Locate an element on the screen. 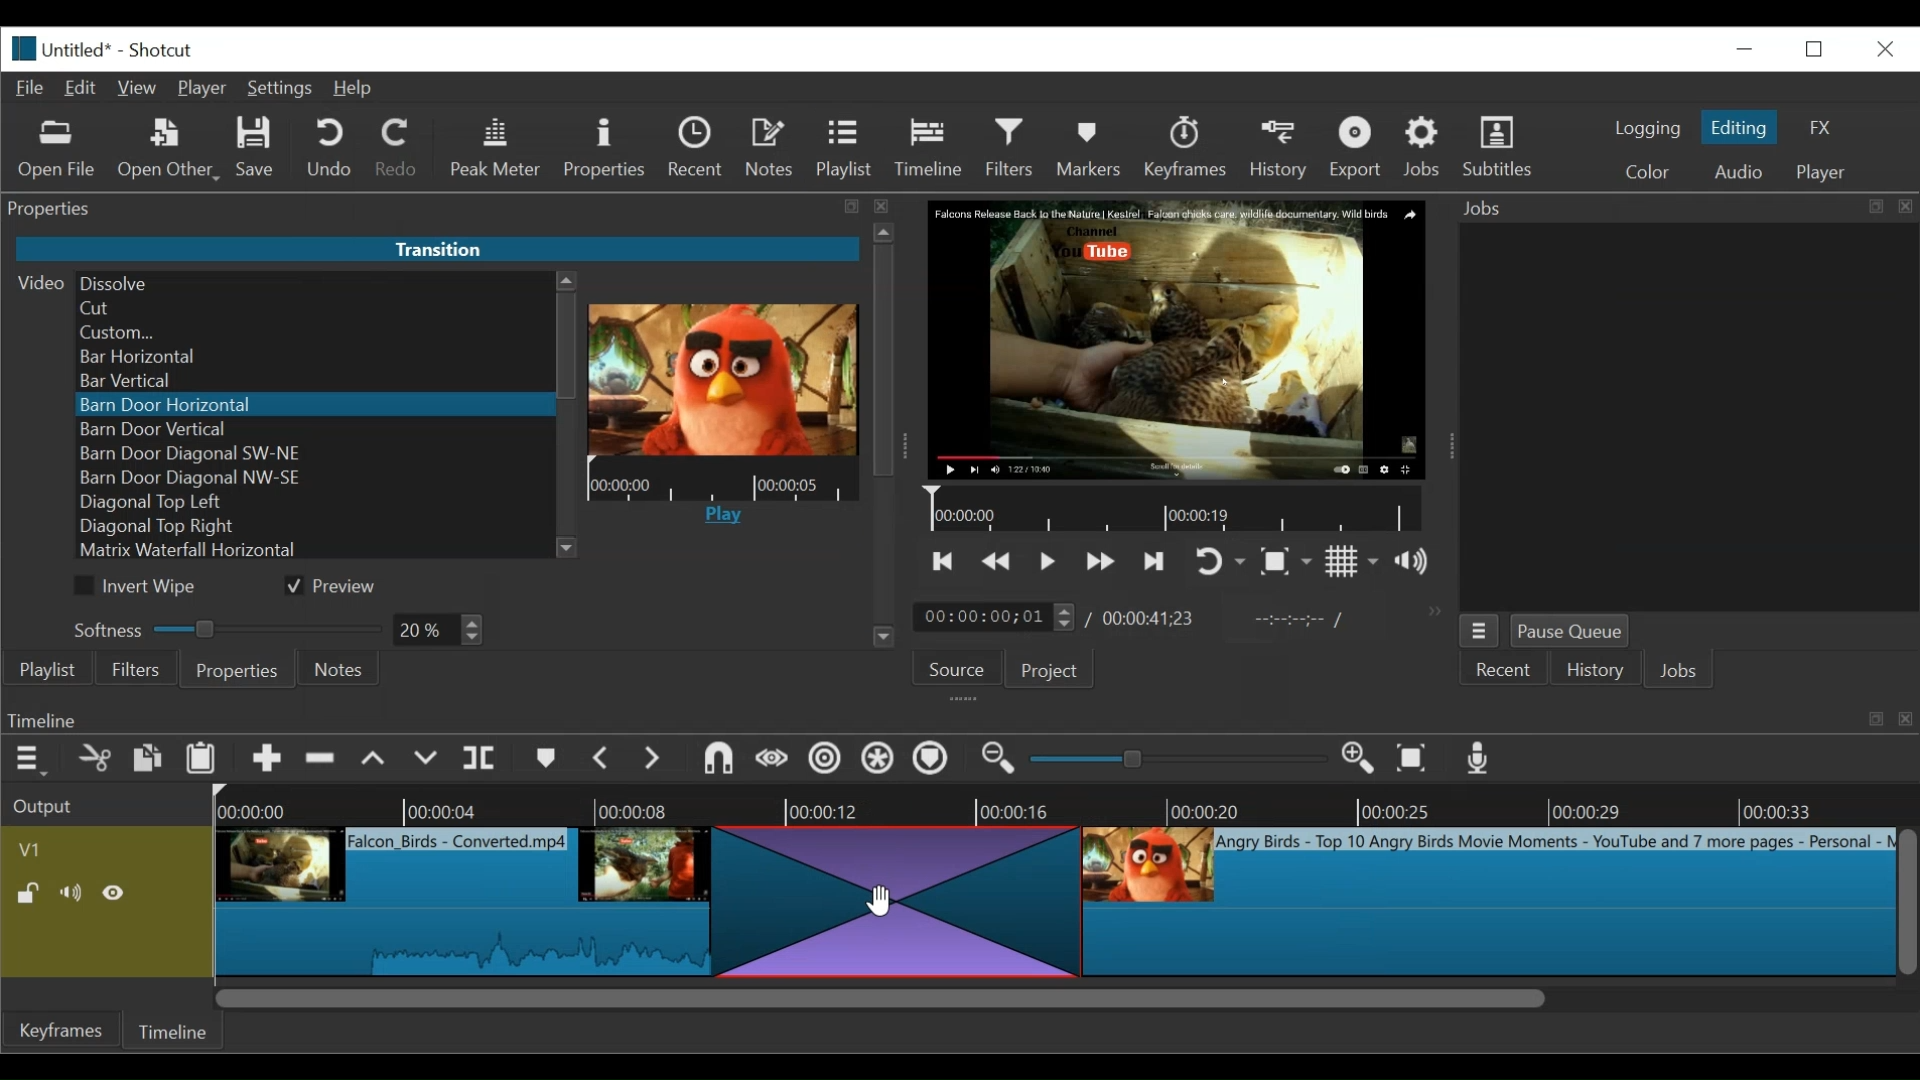 This screenshot has width=1920, height=1080. Notes is located at coordinates (340, 669).